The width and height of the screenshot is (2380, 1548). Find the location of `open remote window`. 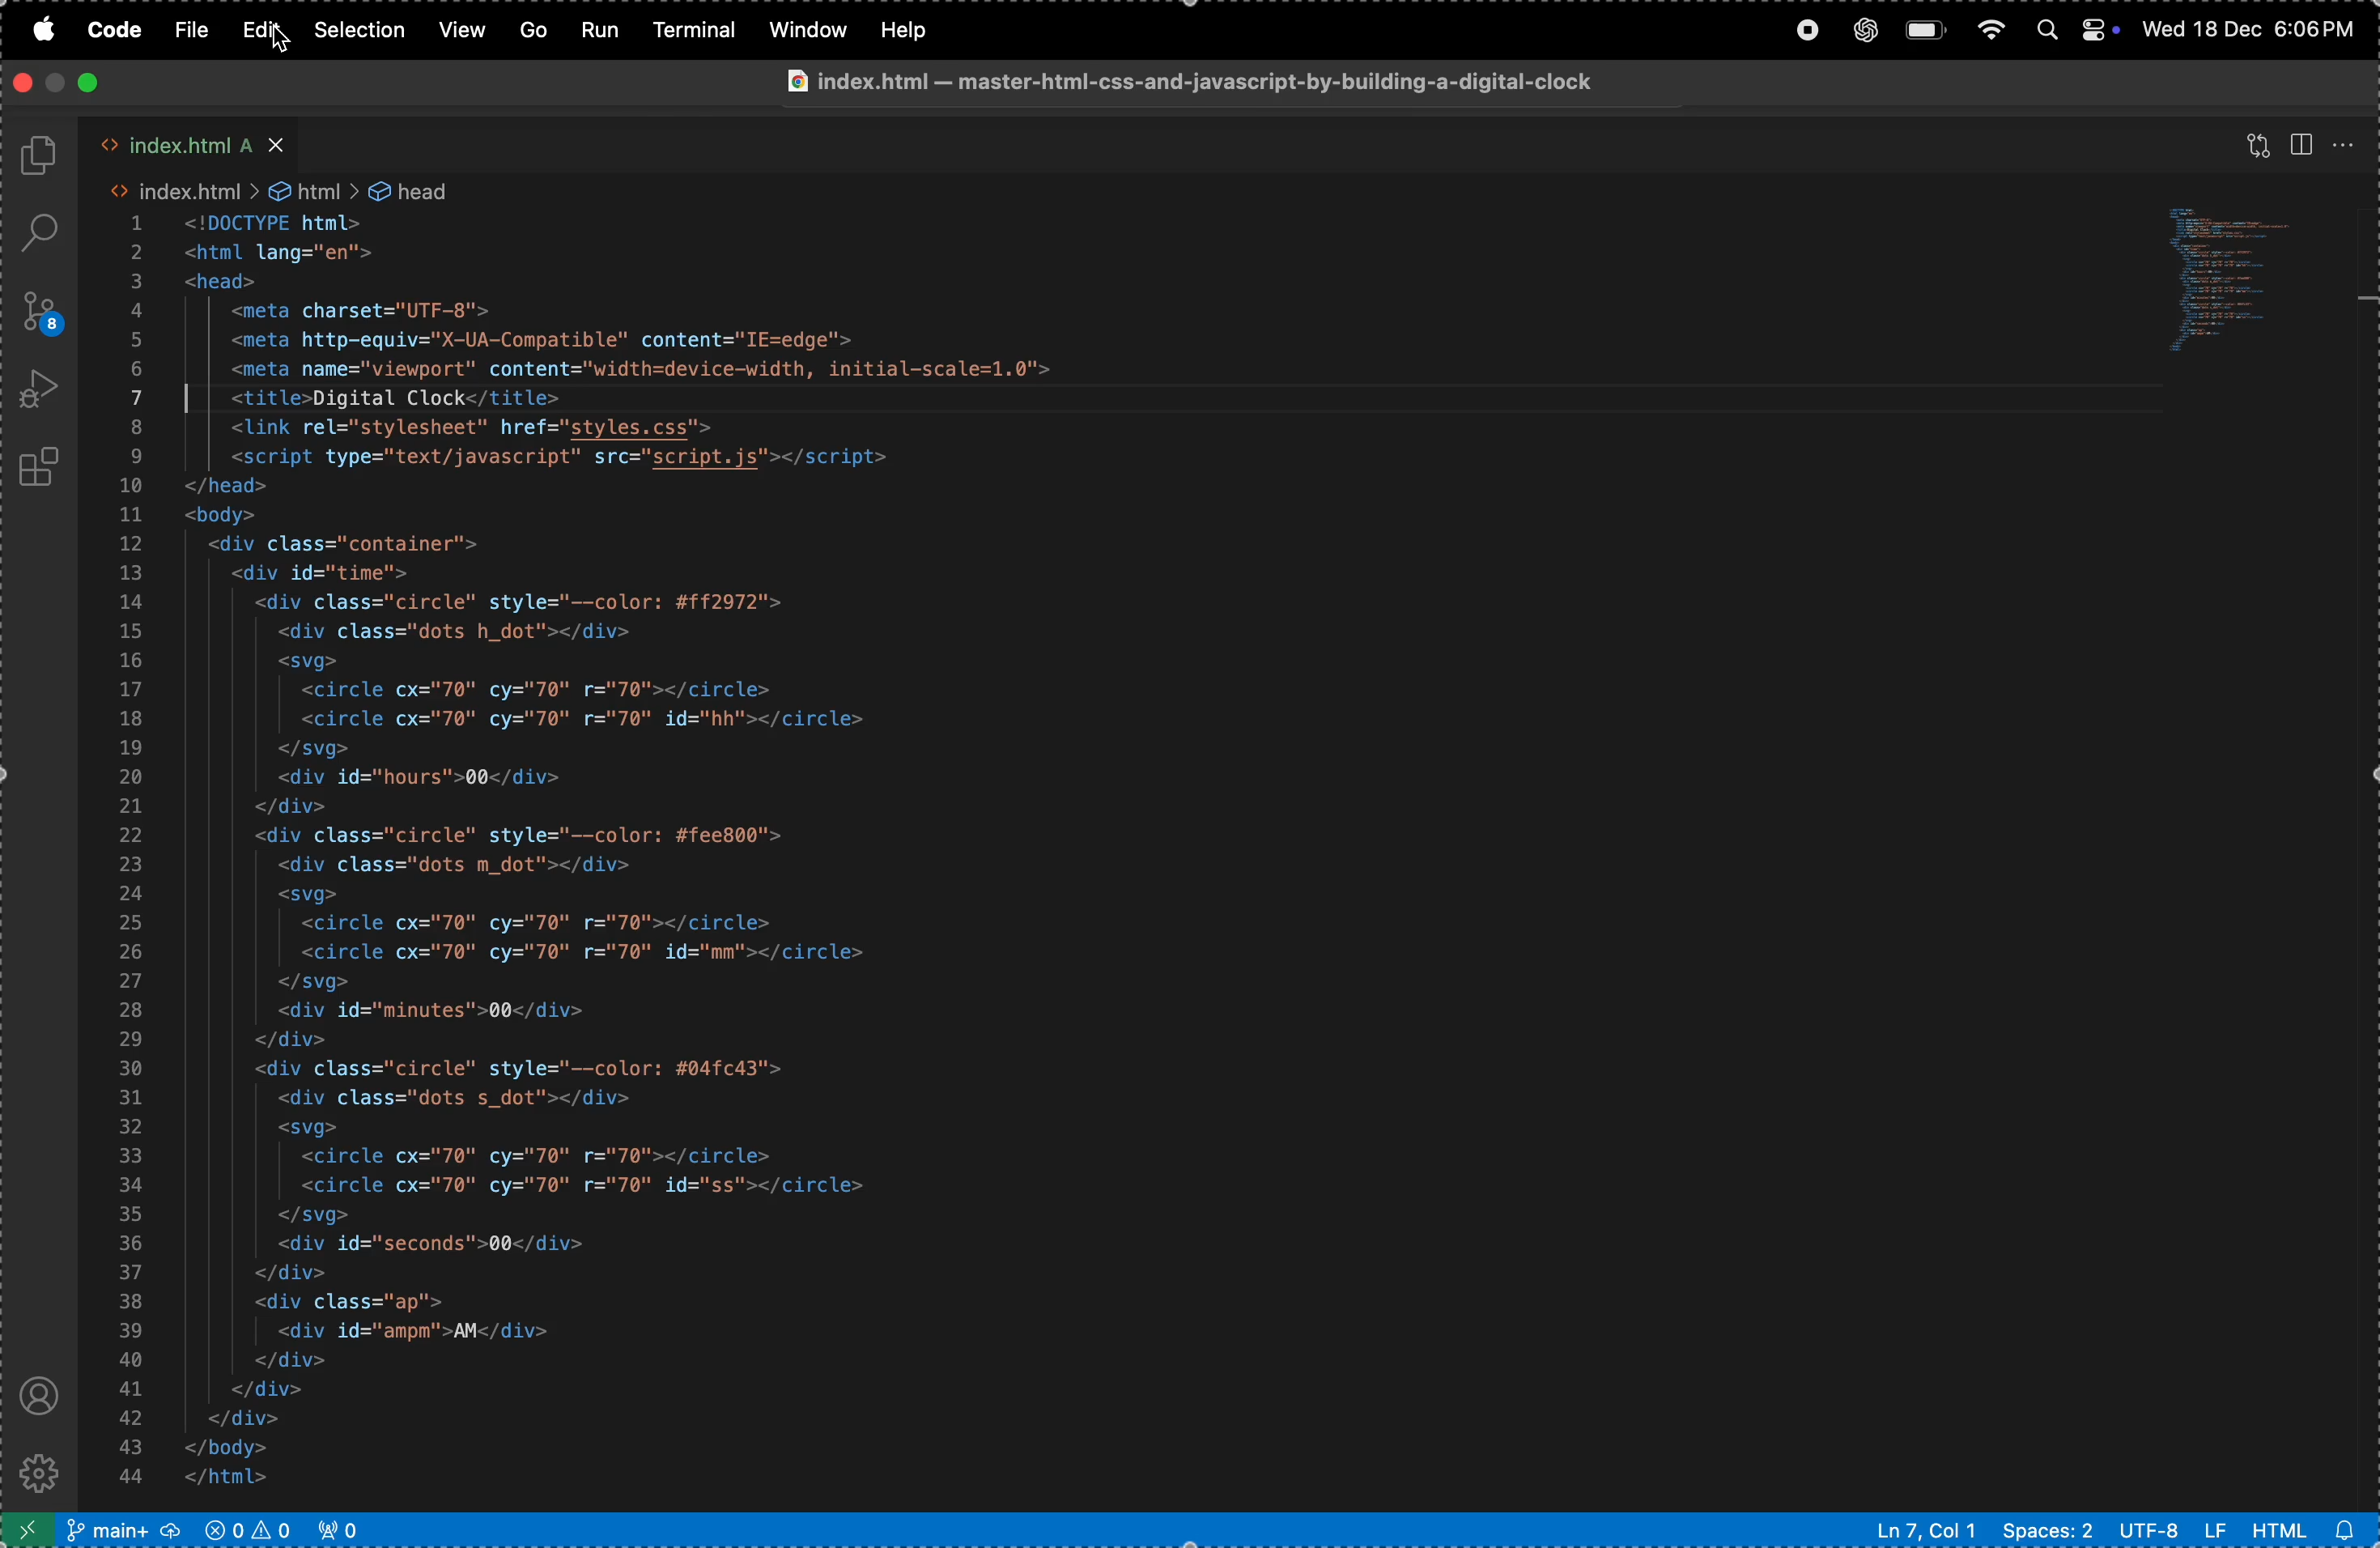

open remote window is located at coordinates (28, 1530).